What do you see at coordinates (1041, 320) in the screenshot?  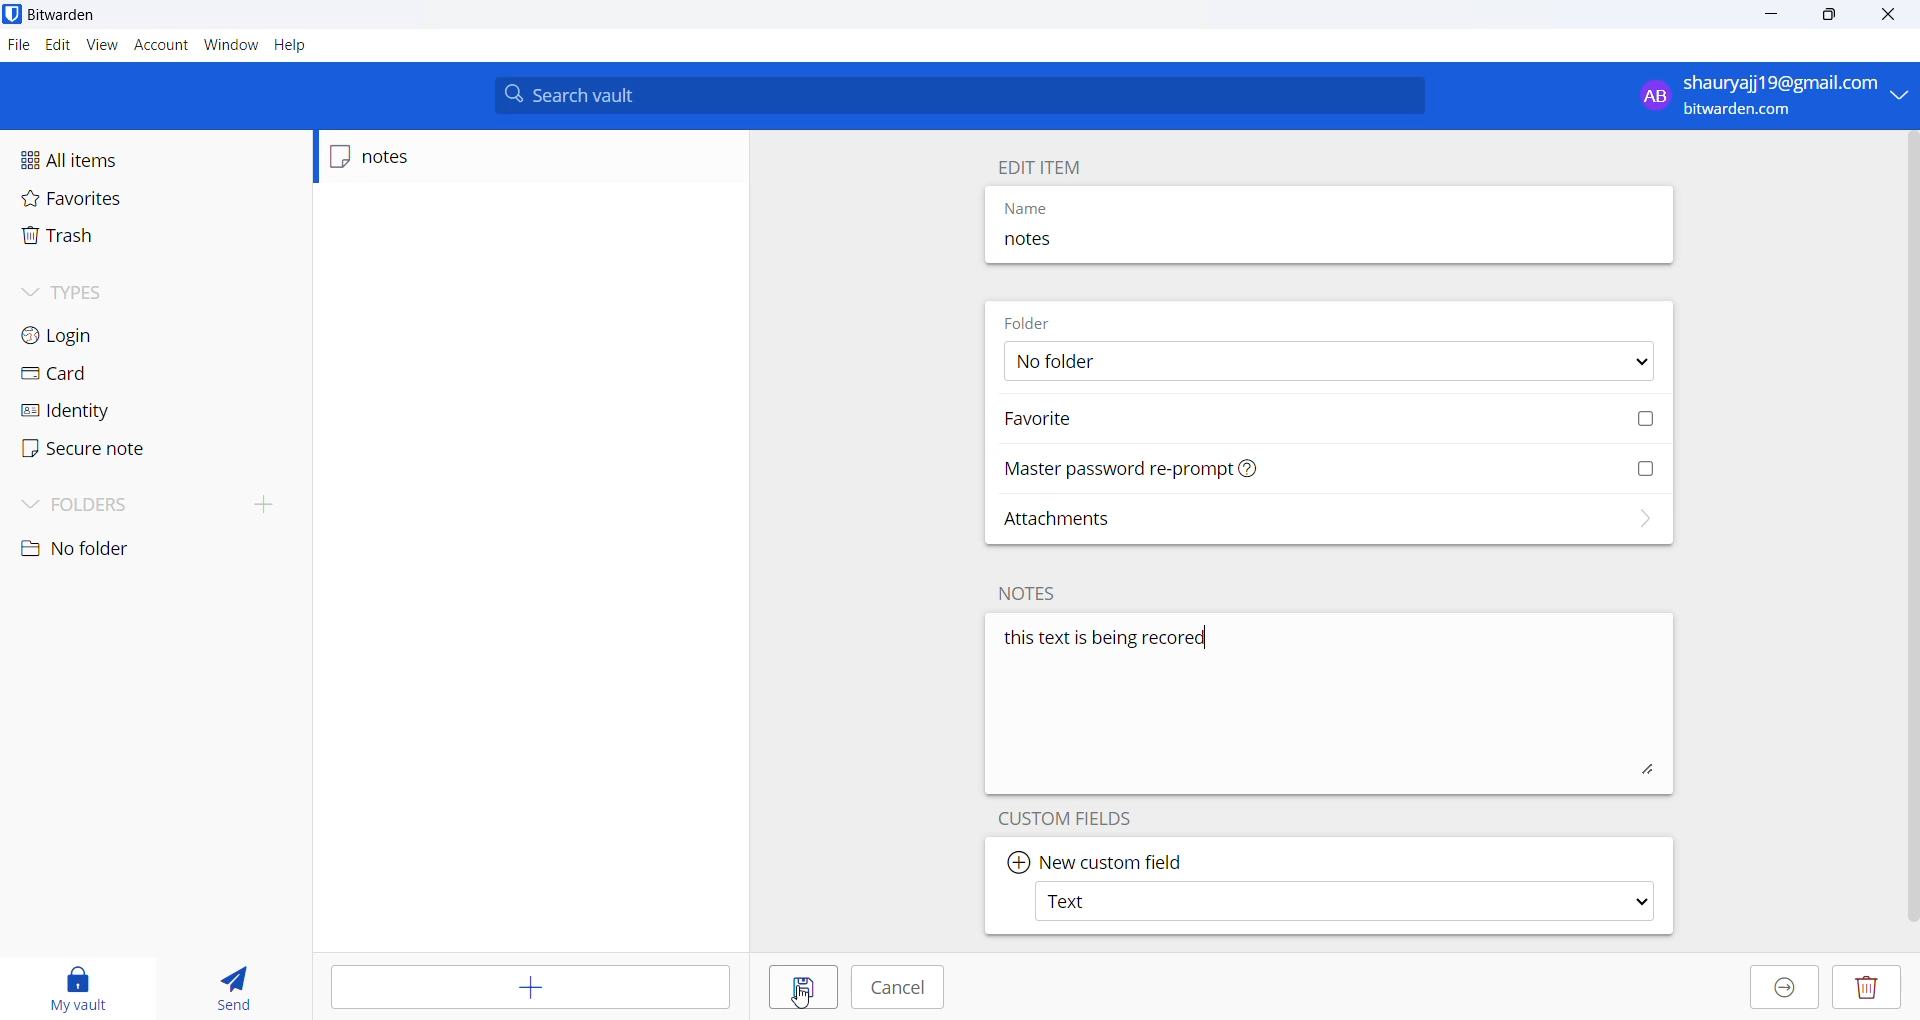 I see `folder` at bounding box center [1041, 320].